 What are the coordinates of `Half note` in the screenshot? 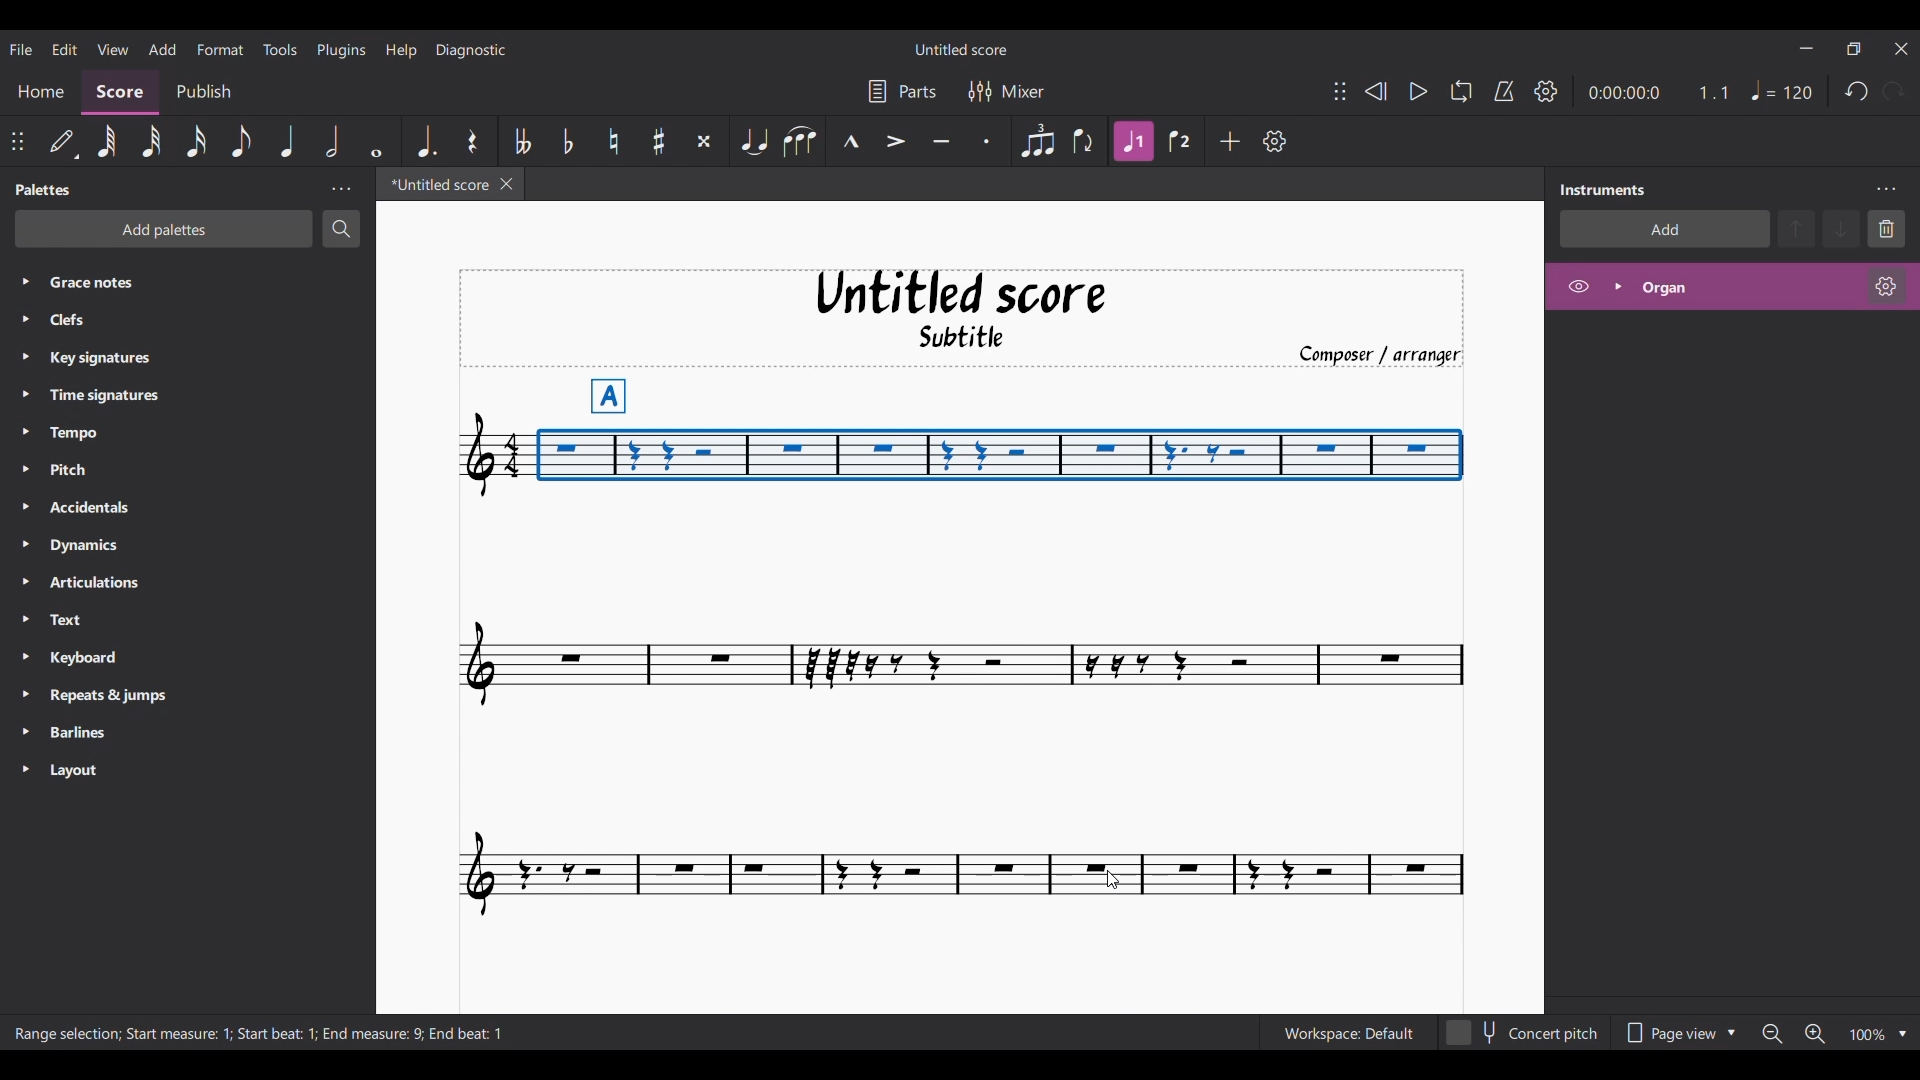 It's located at (331, 141).